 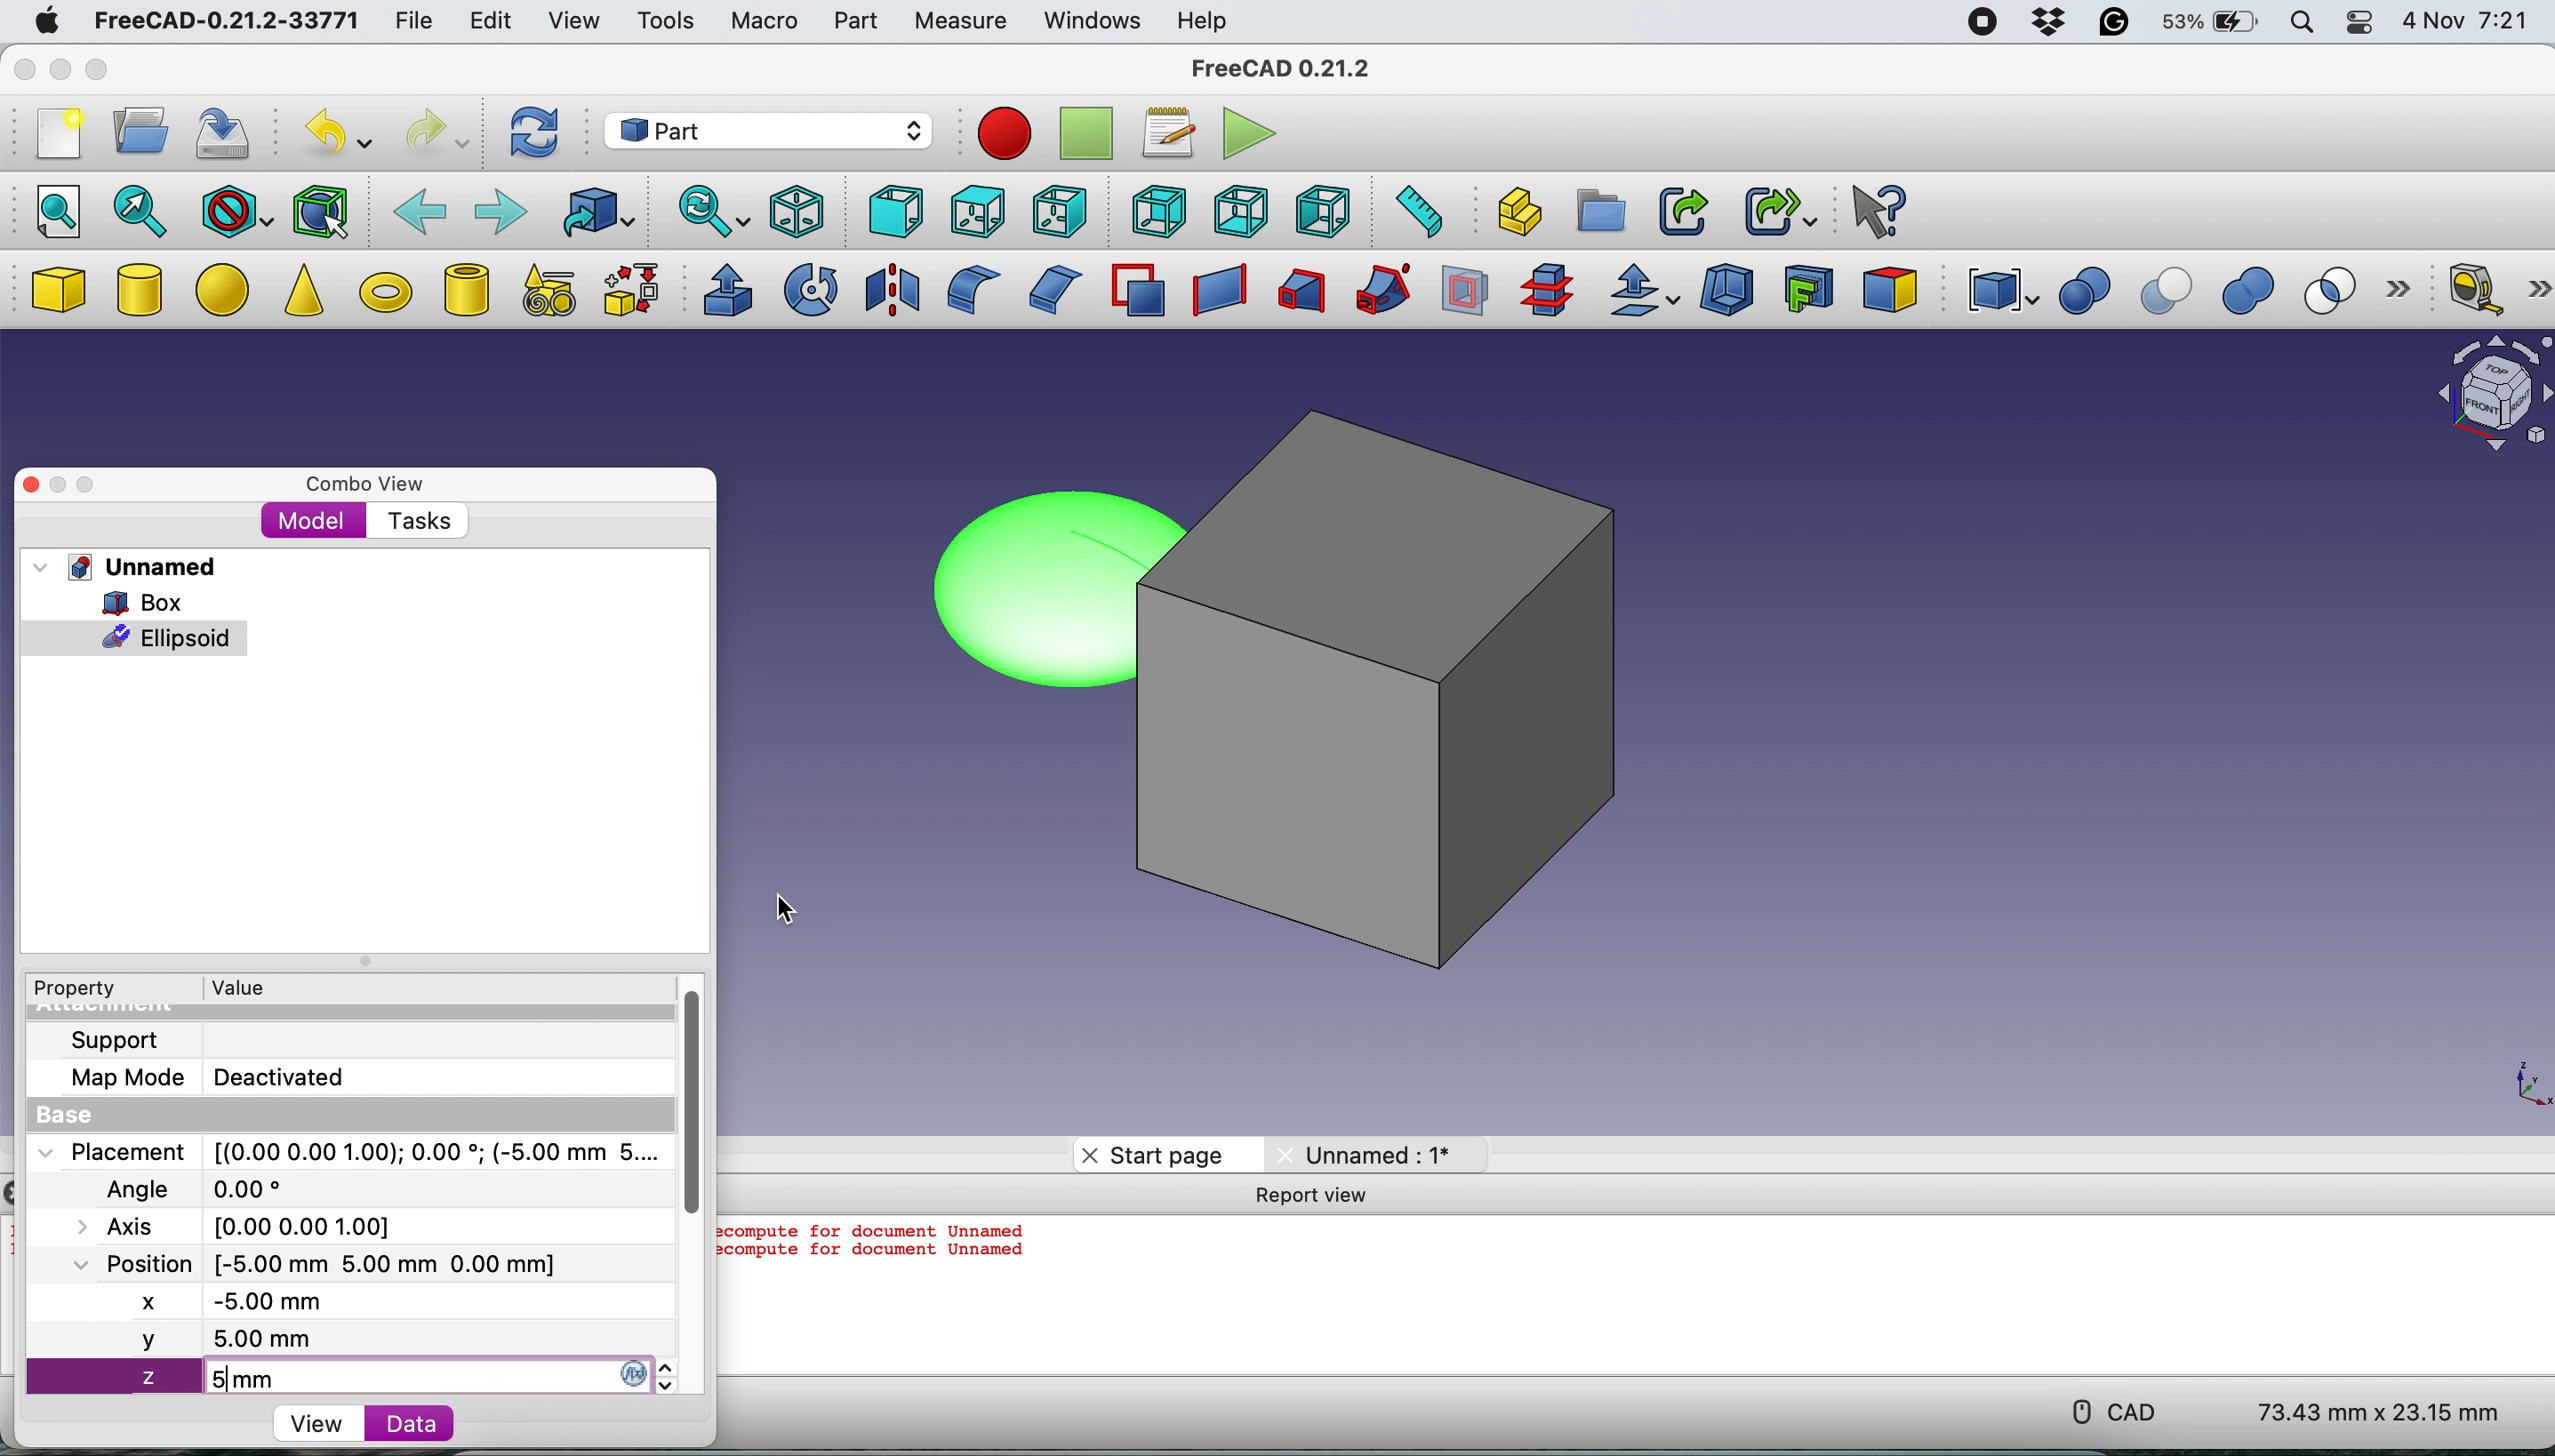 I want to click on record macros, so click(x=1004, y=134).